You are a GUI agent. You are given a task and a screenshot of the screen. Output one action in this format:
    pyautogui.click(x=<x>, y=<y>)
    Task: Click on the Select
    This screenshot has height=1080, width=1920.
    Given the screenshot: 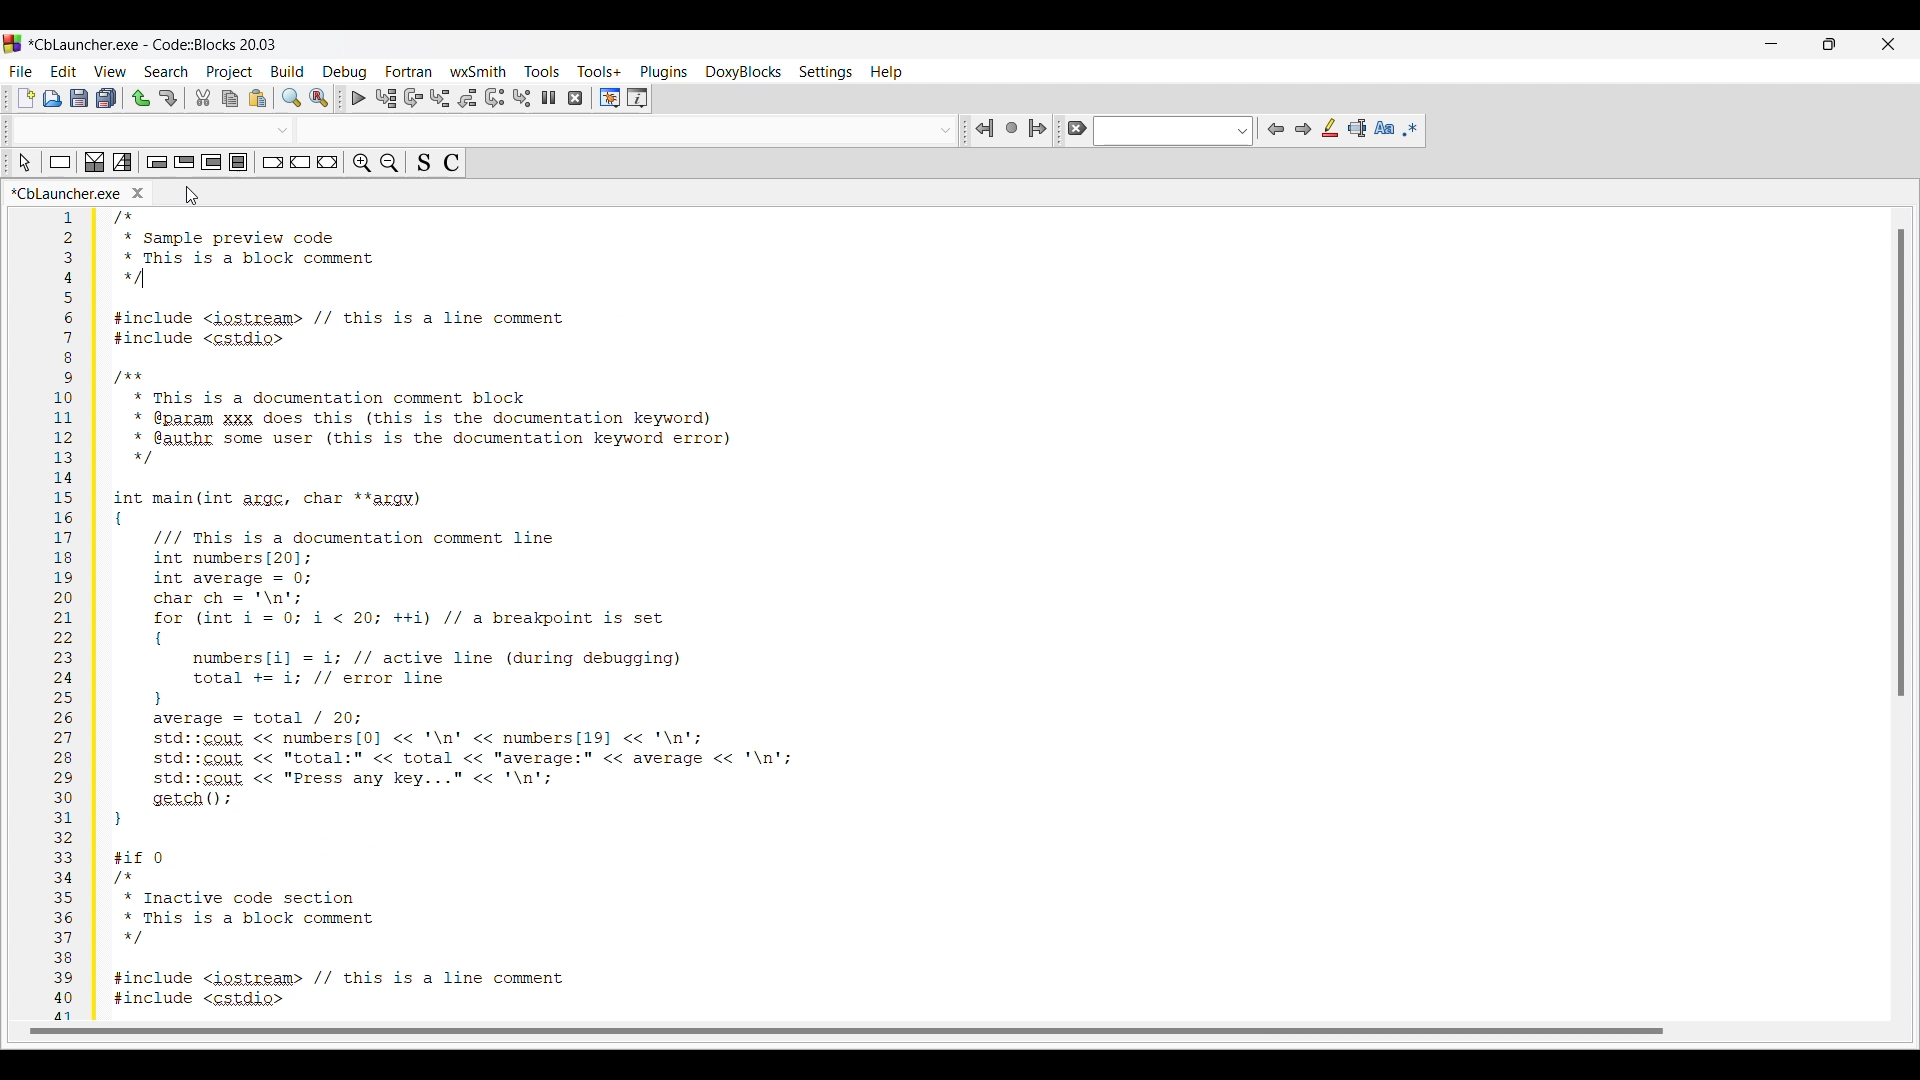 What is the action you would take?
    pyautogui.click(x=28, y=162)
    